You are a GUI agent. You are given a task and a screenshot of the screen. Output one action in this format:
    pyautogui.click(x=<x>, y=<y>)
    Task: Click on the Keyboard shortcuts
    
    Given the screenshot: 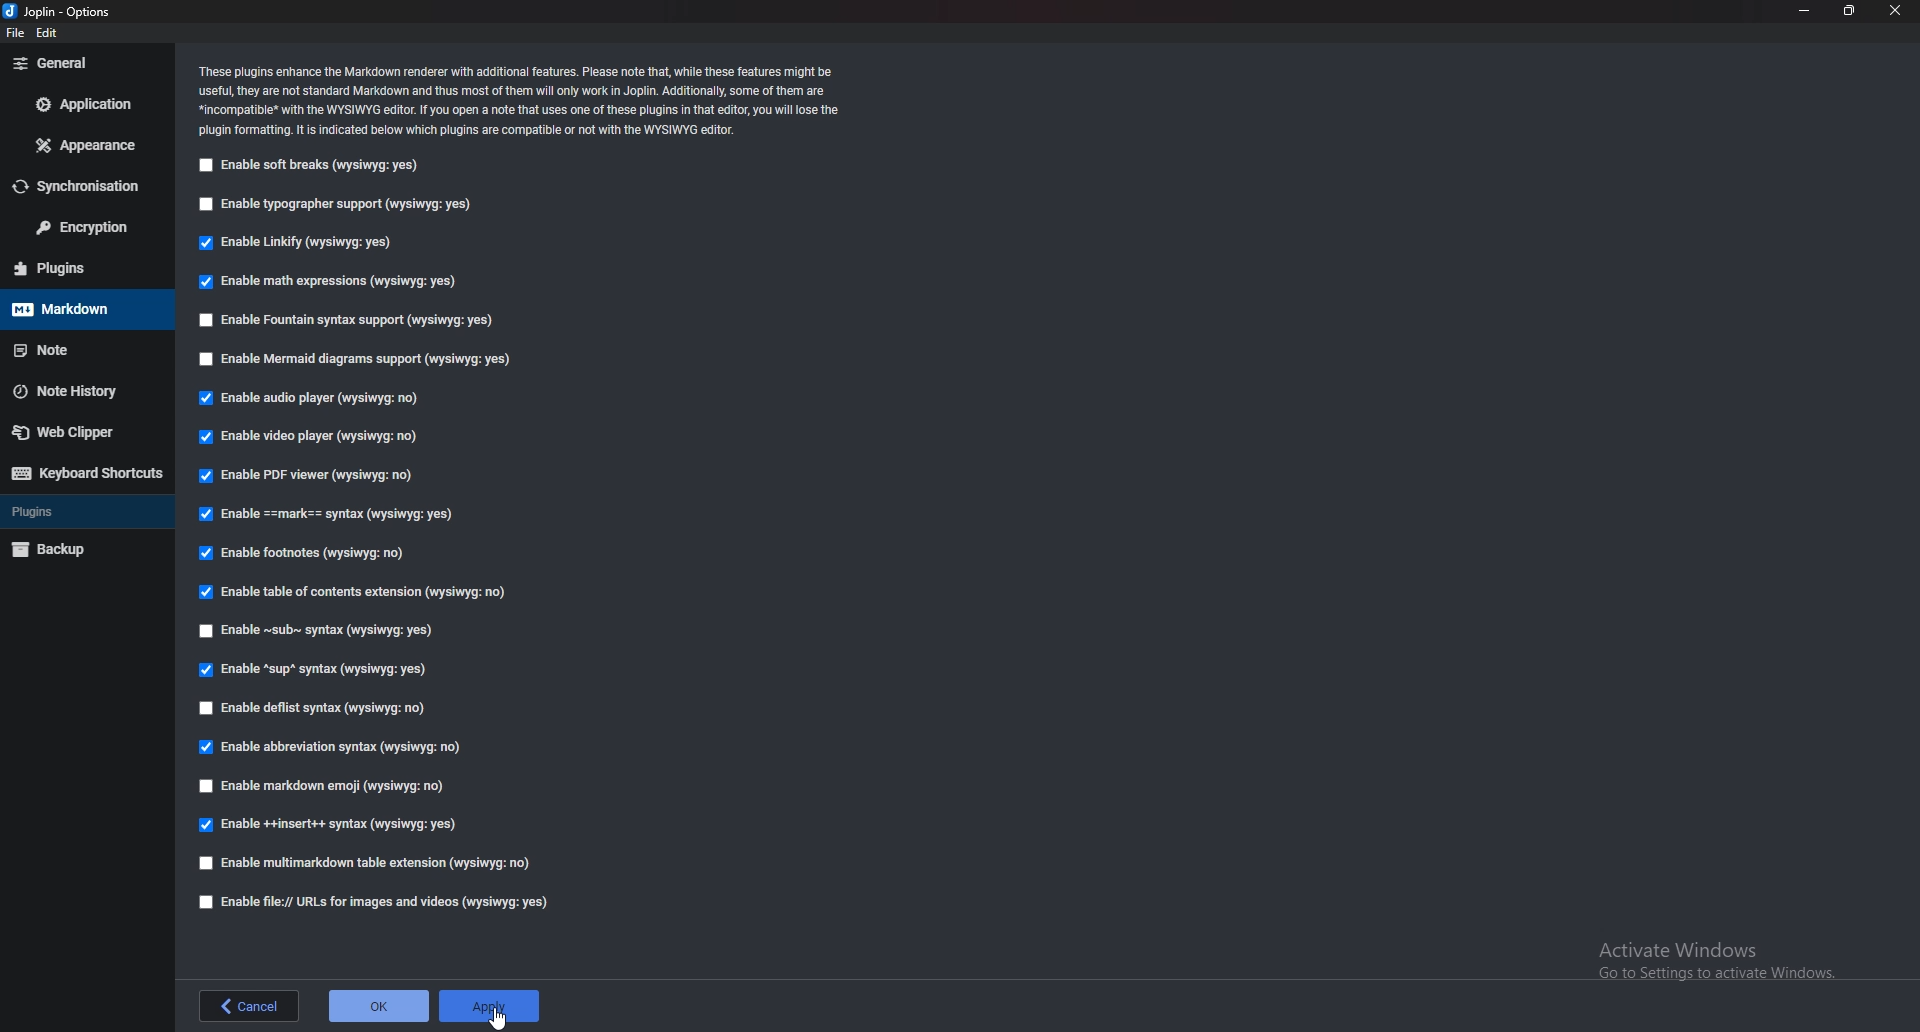 What is the action you would take?
    pyautogui.click(x=85, y=475)
    